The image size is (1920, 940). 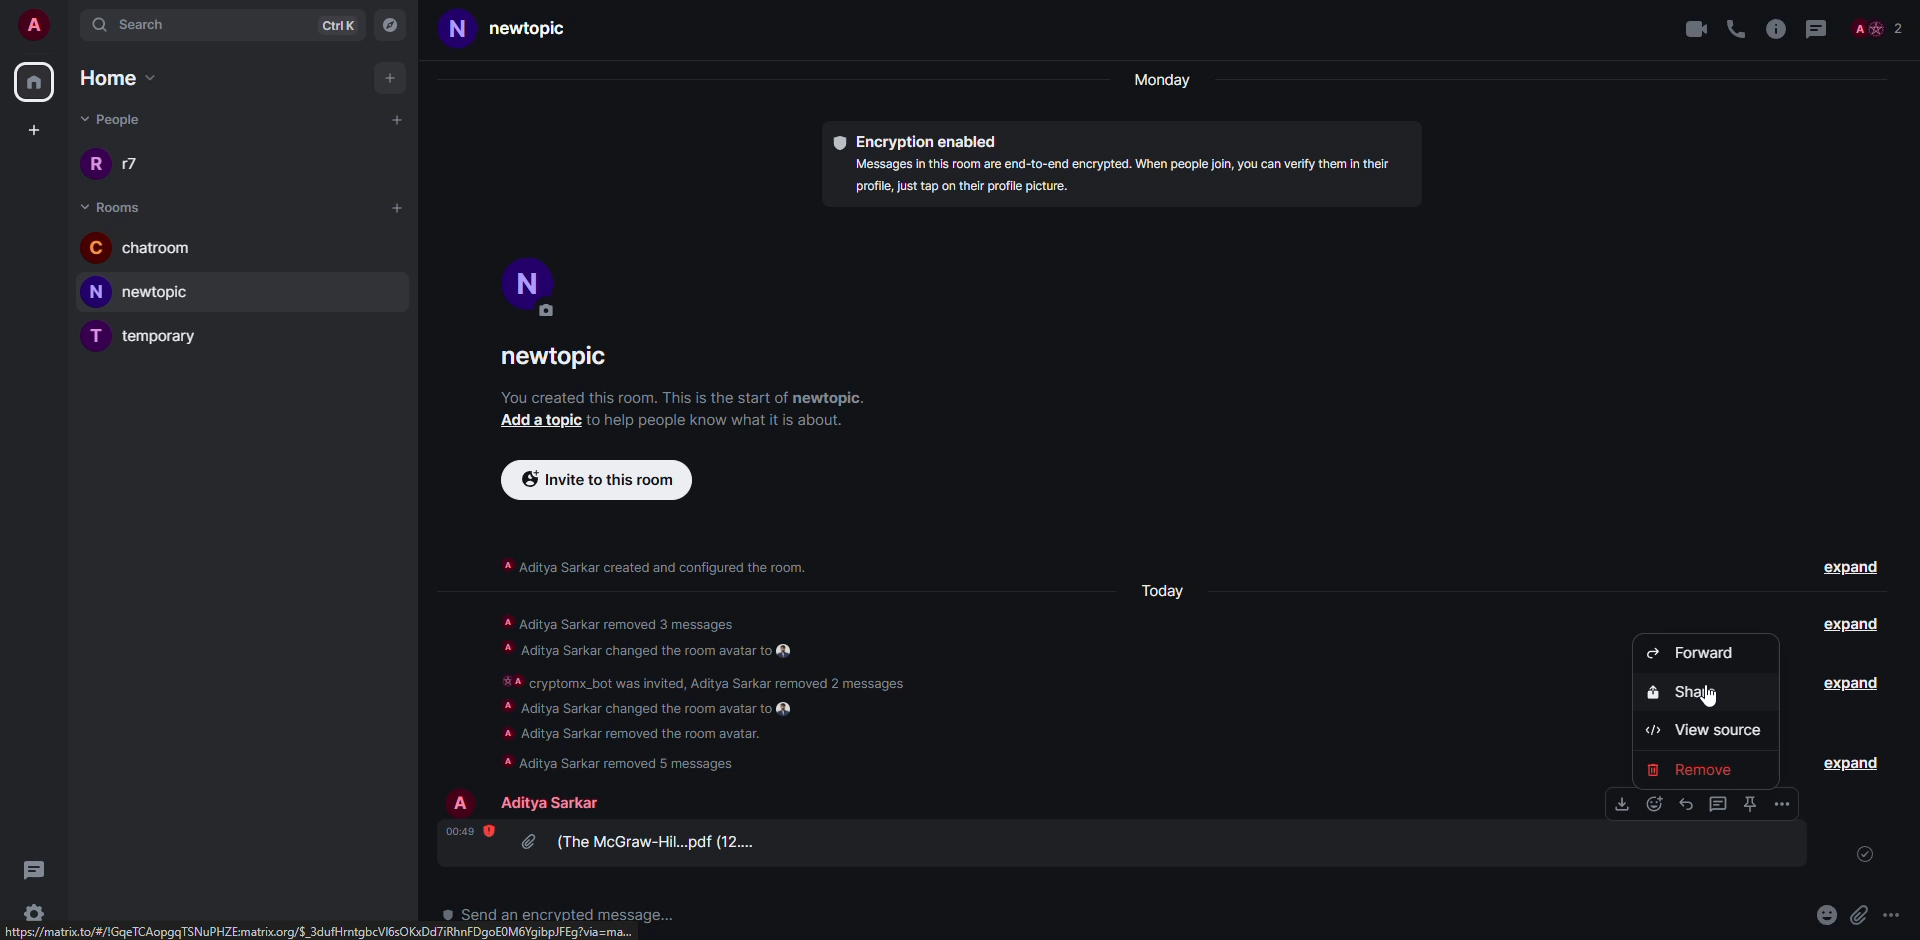 I want to click on new topic, so click(x=519, y=29).